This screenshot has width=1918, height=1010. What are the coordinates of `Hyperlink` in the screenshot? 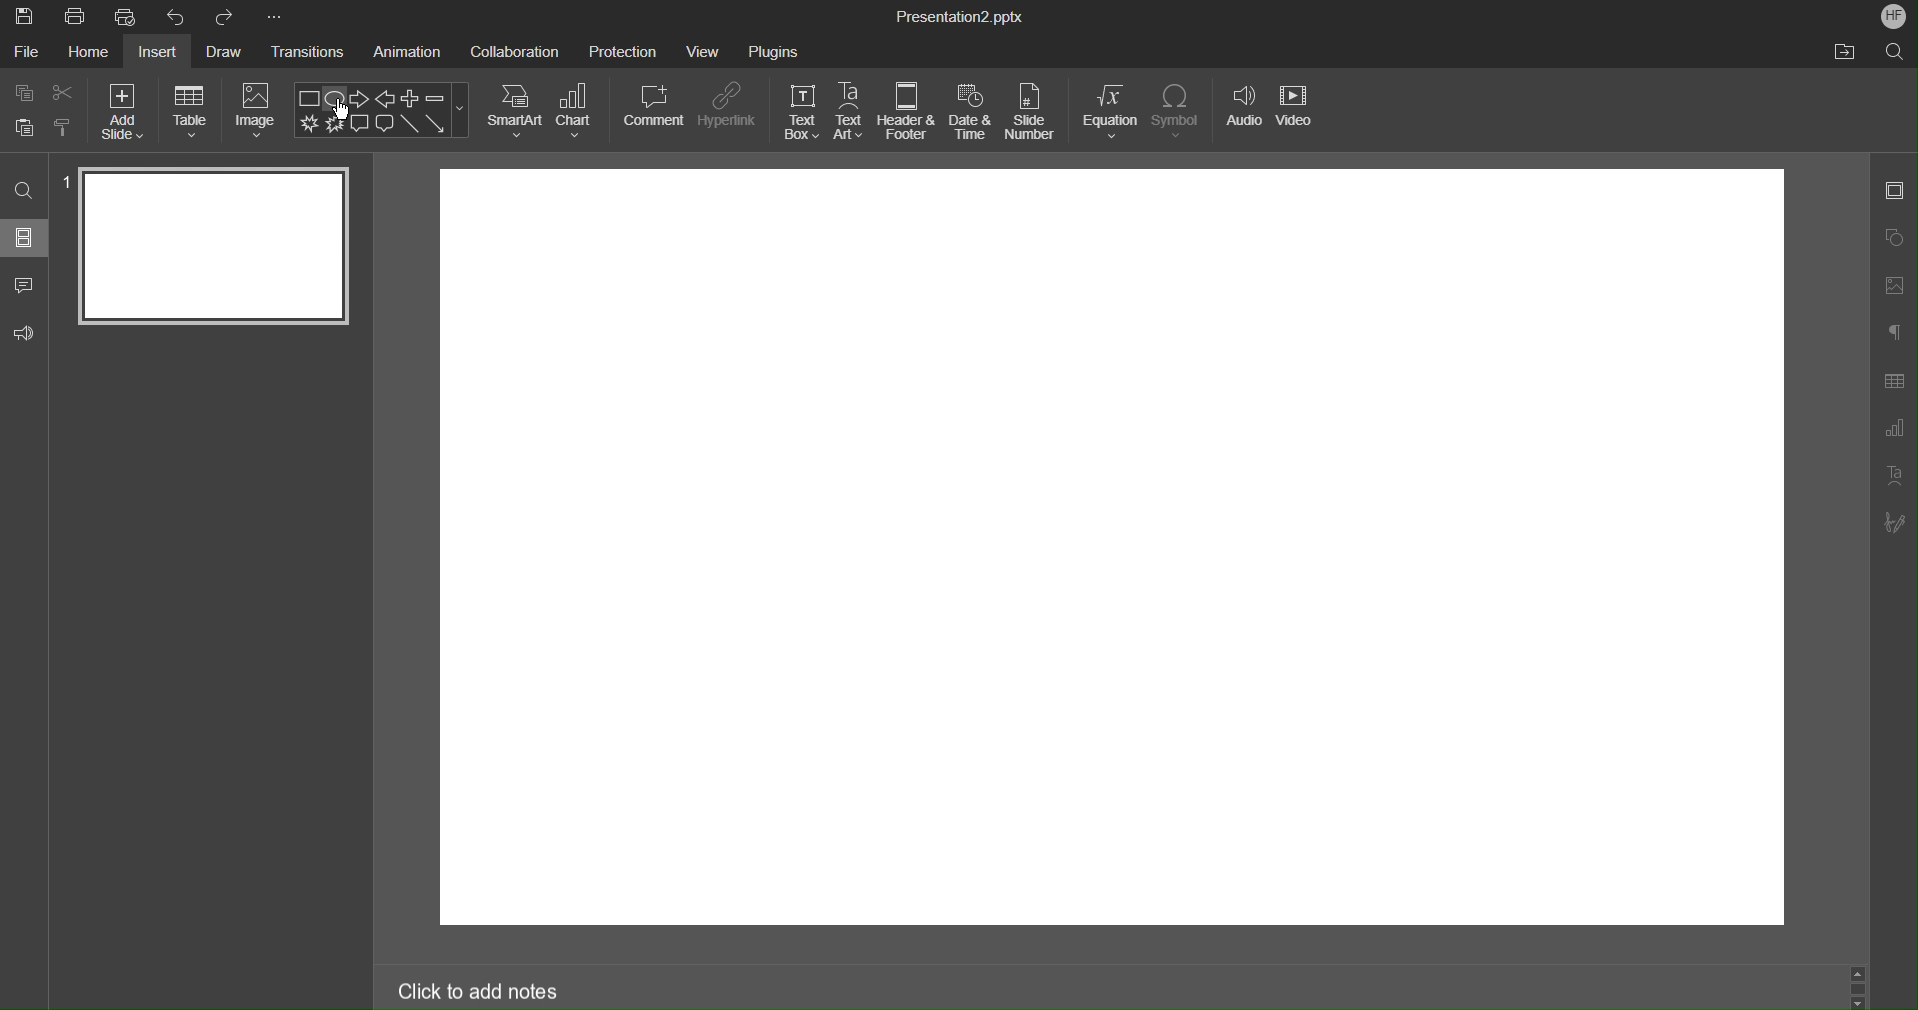 It's located at (727, 106).